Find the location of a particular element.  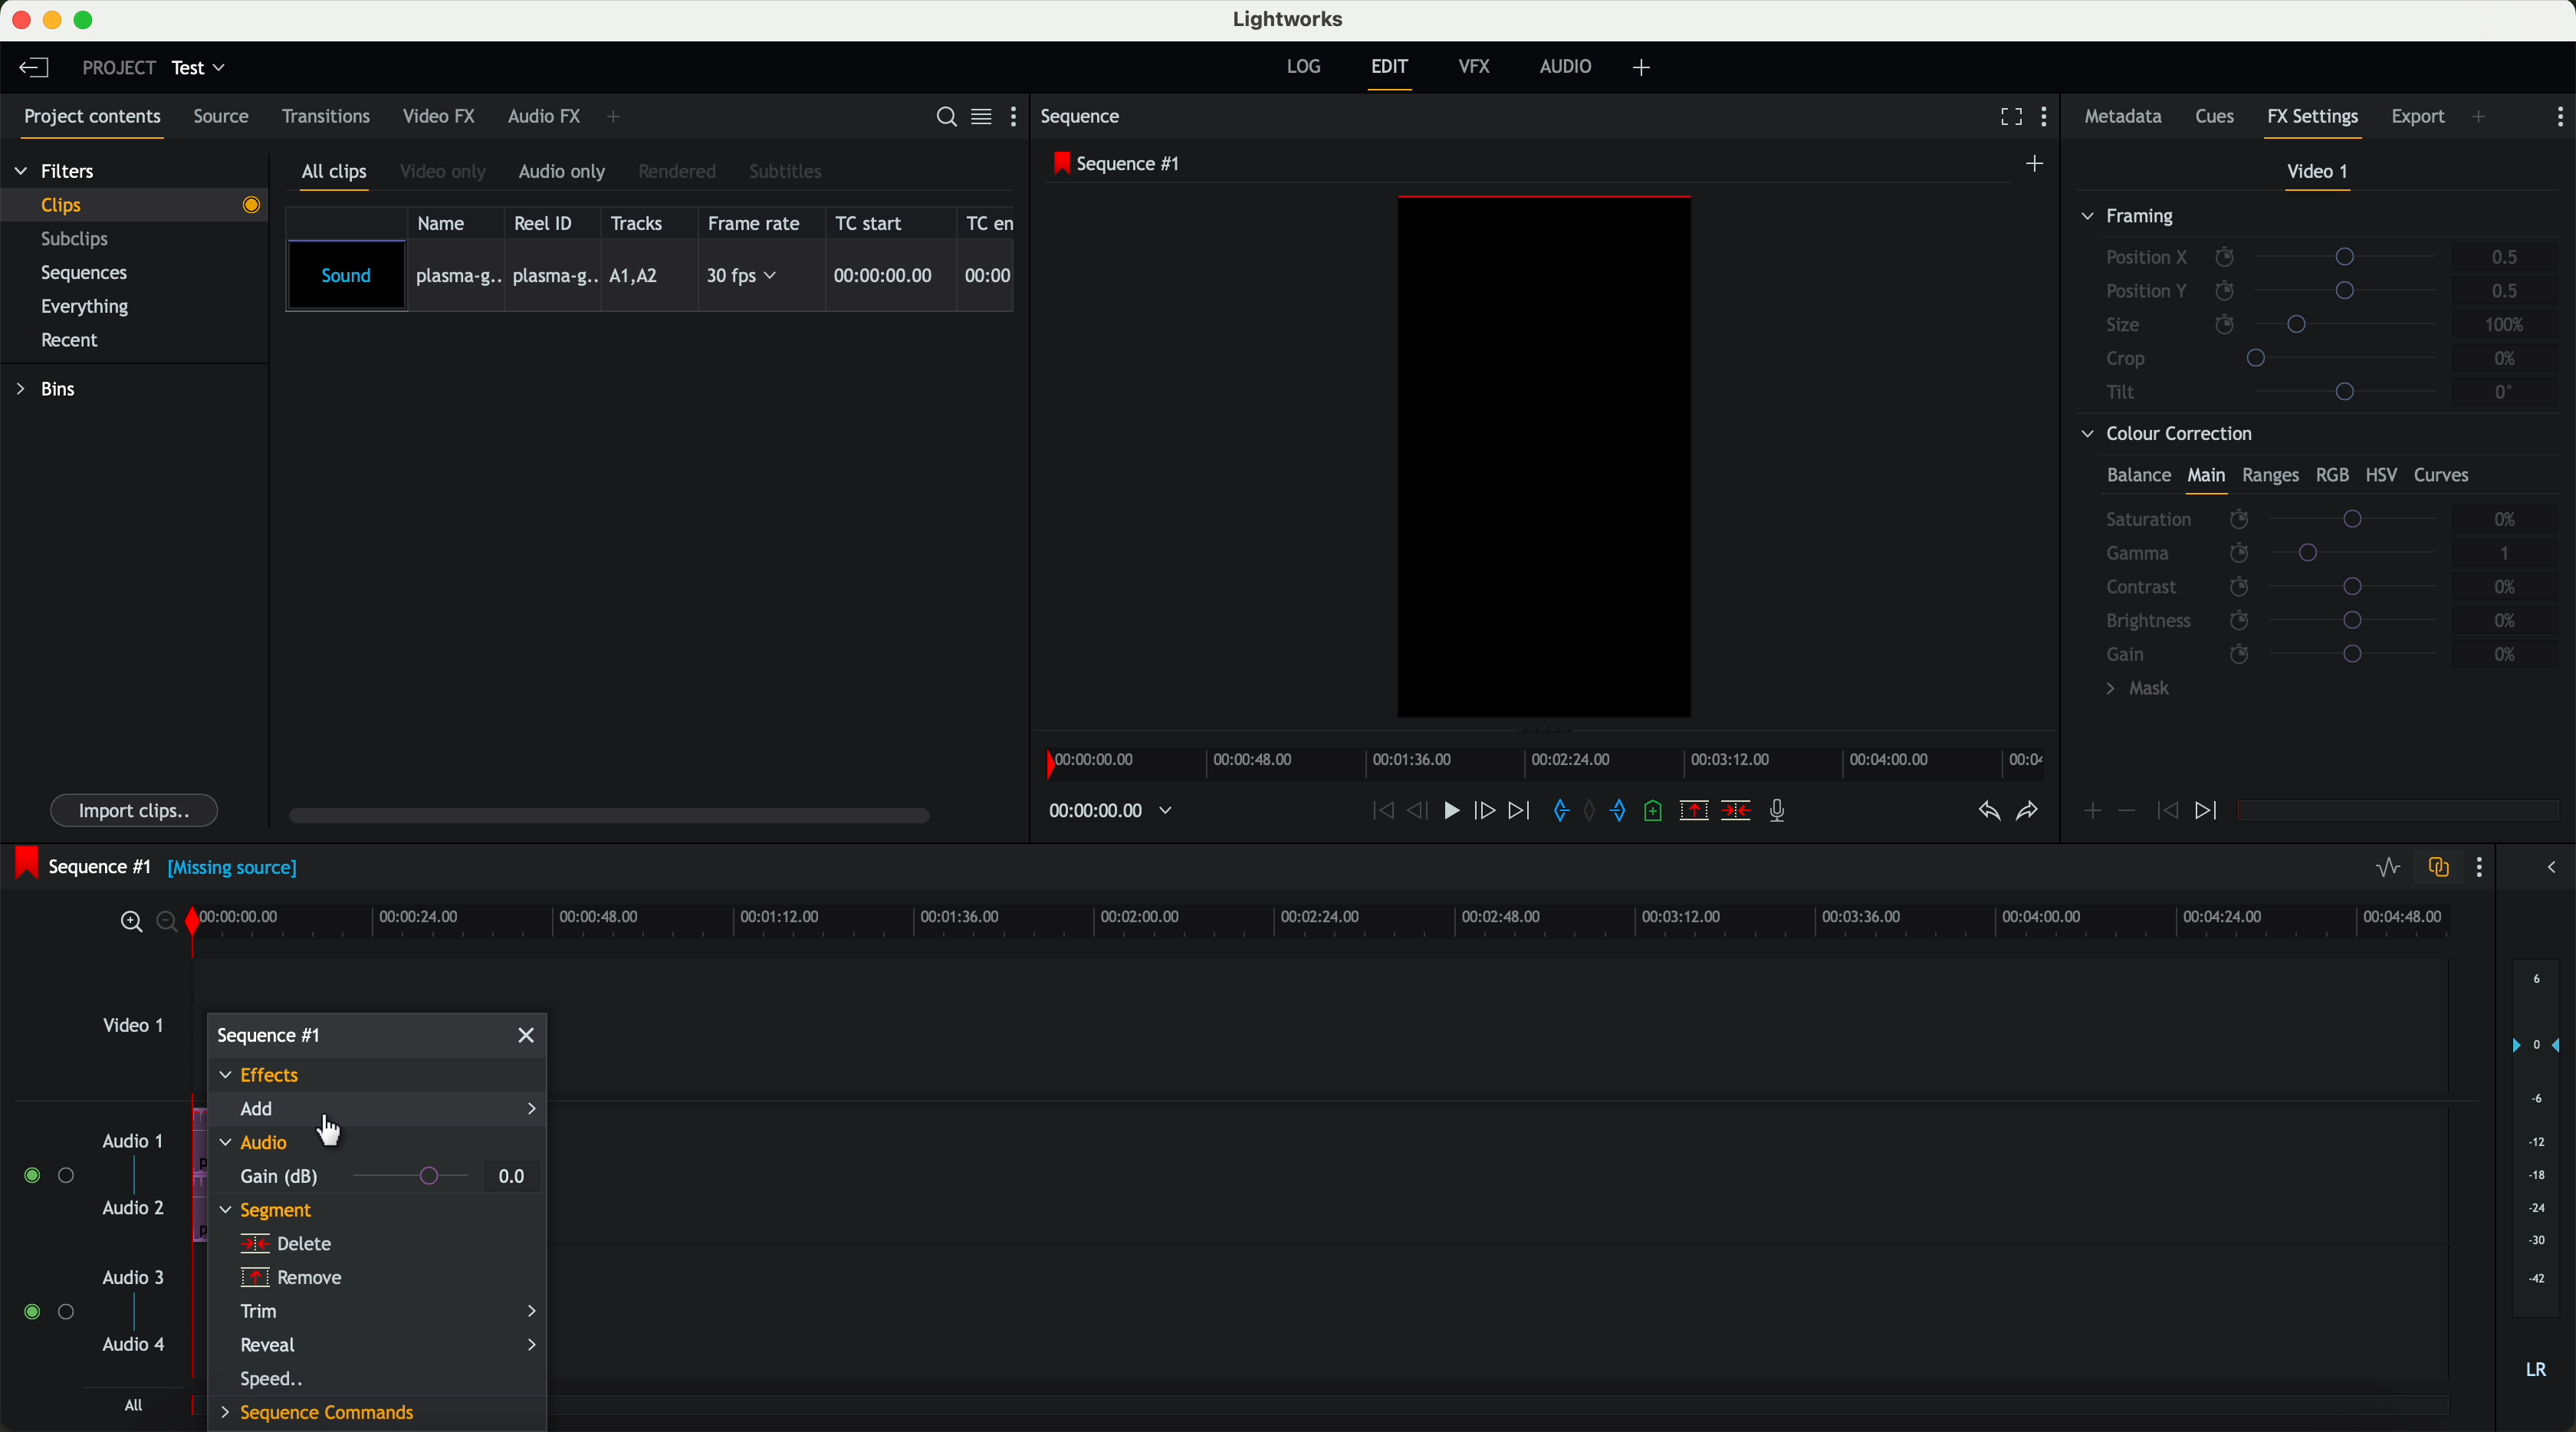

sequence commands is located at coordinates (322, 1411).